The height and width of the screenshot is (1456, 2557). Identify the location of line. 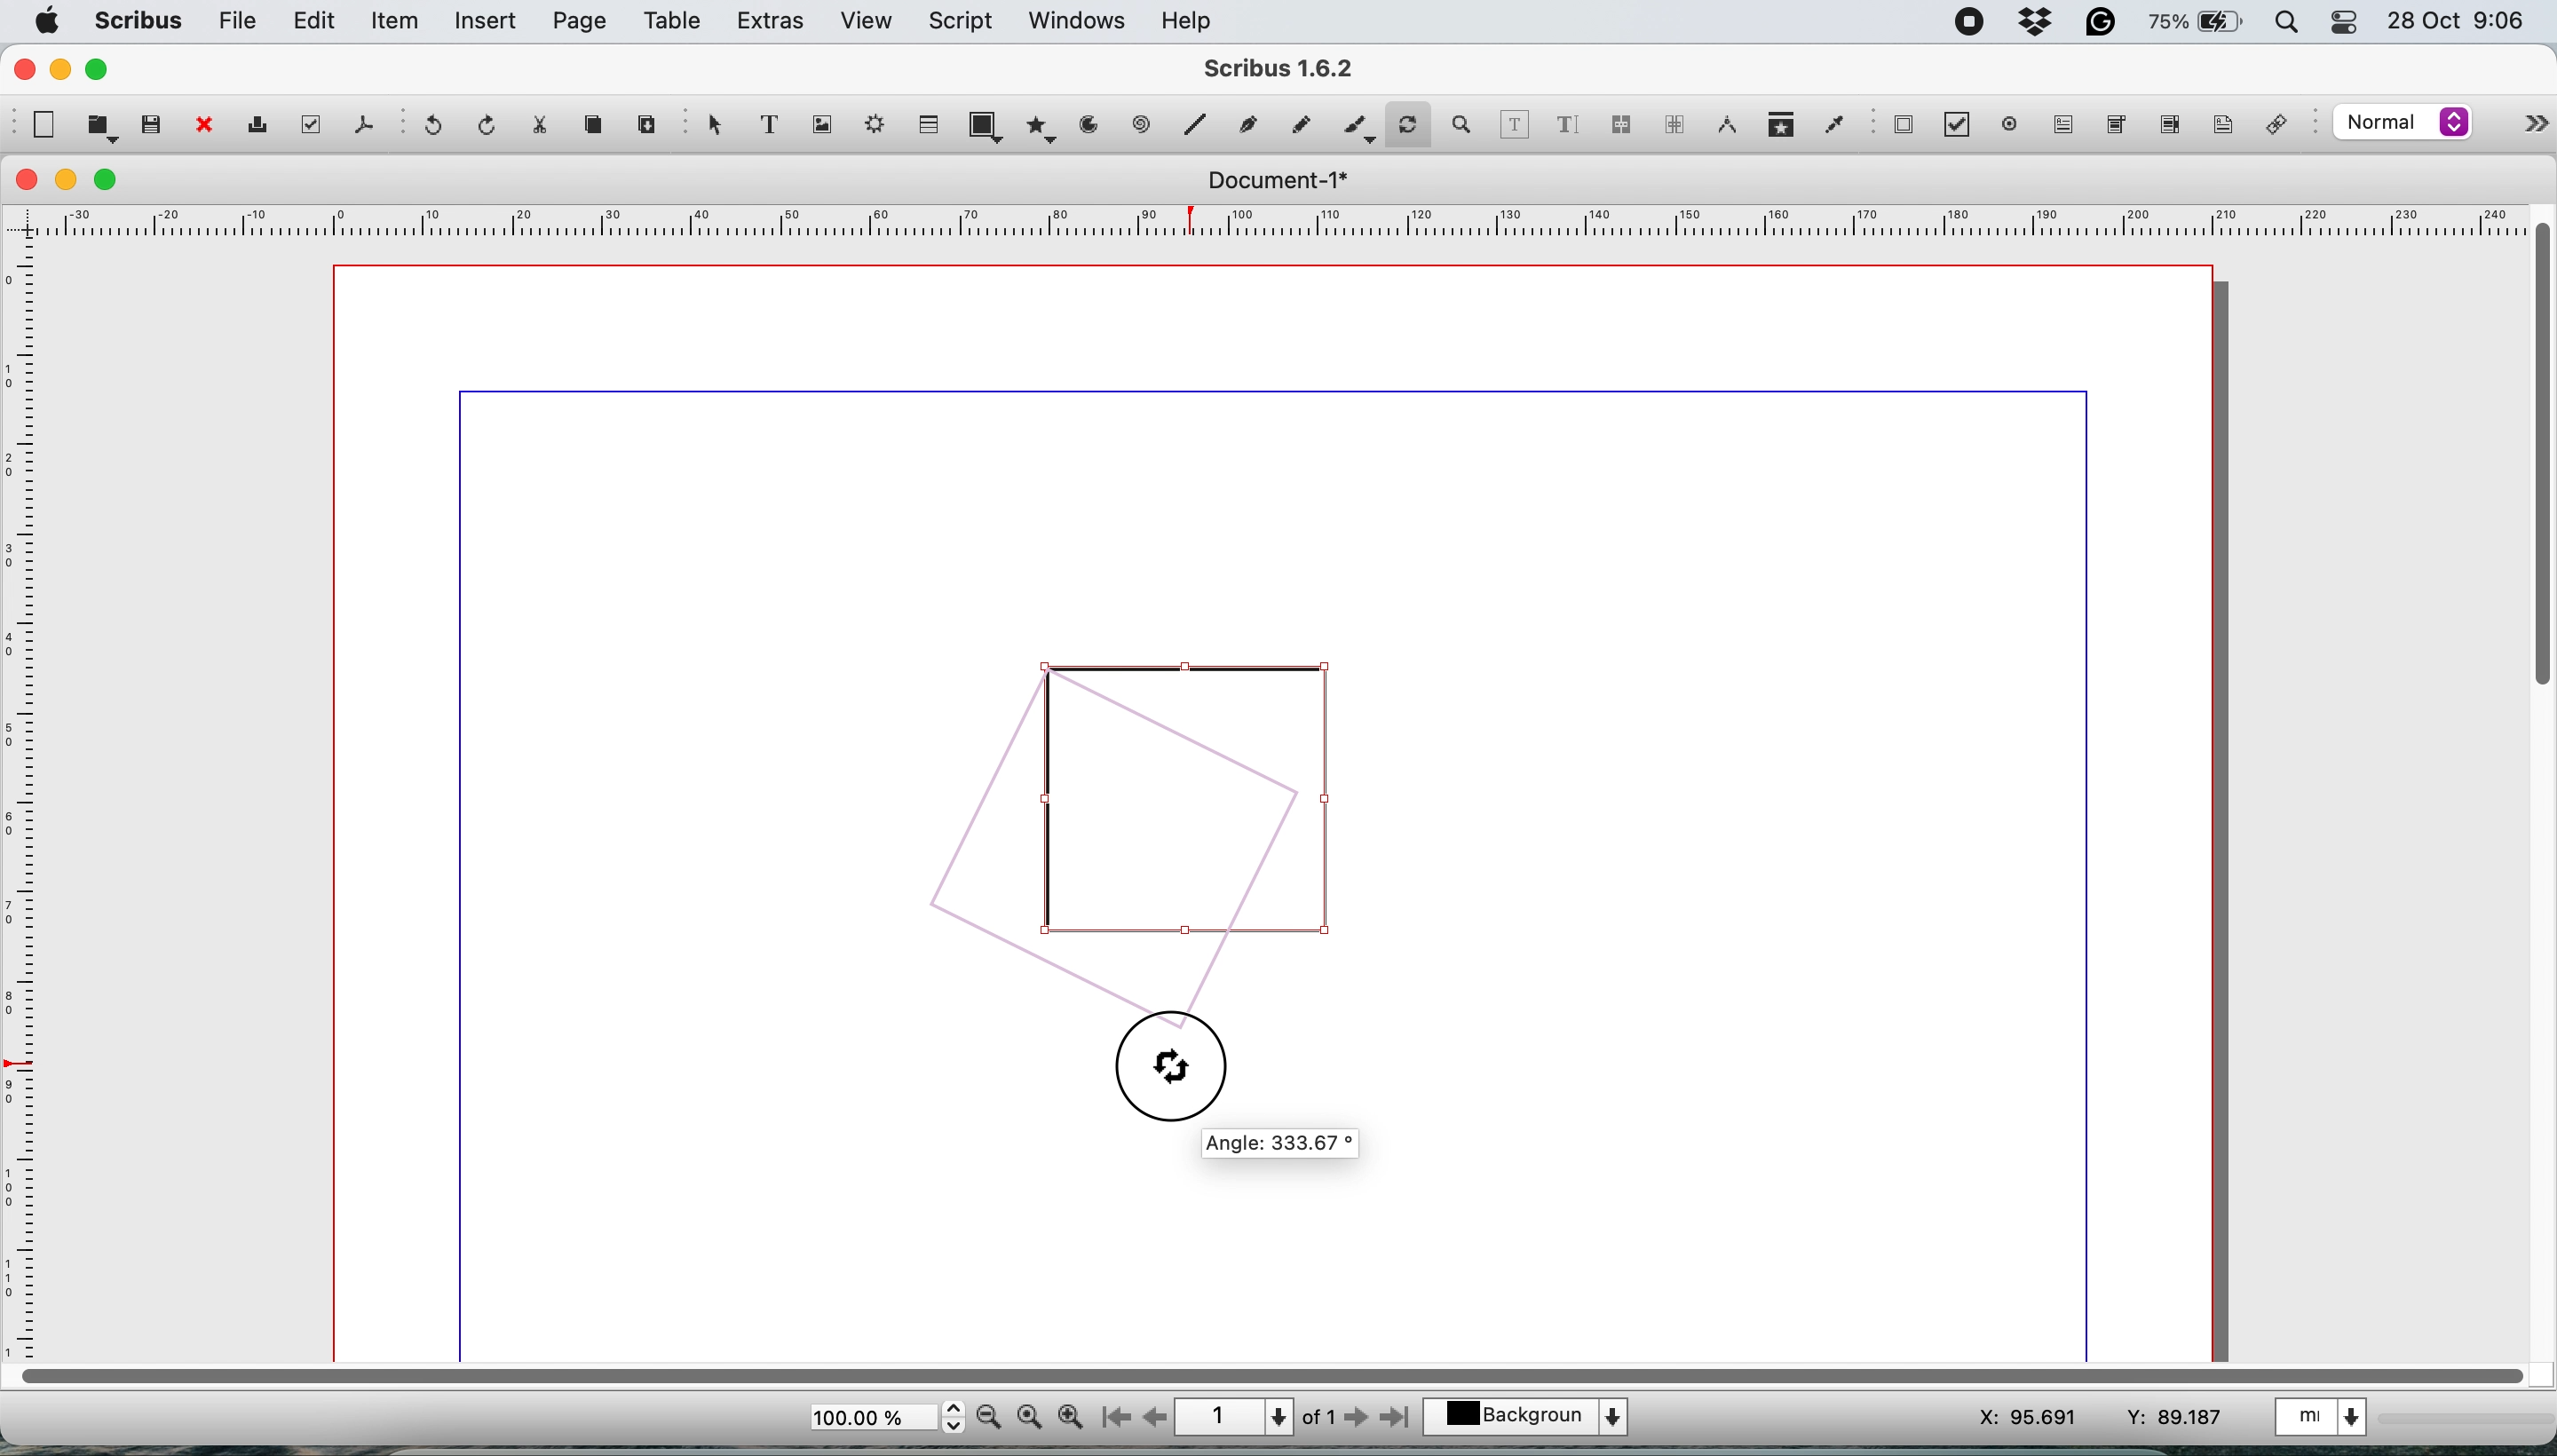
(1141, 126).